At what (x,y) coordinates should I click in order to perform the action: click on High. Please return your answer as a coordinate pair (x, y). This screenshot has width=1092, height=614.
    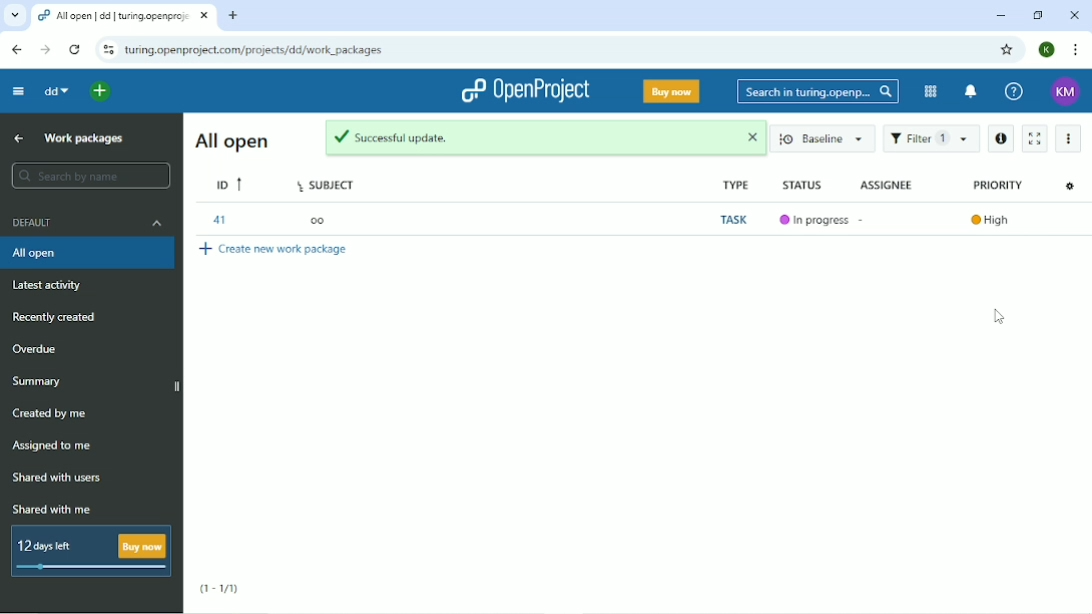
    Looking at the image, I should click on (992, 221).